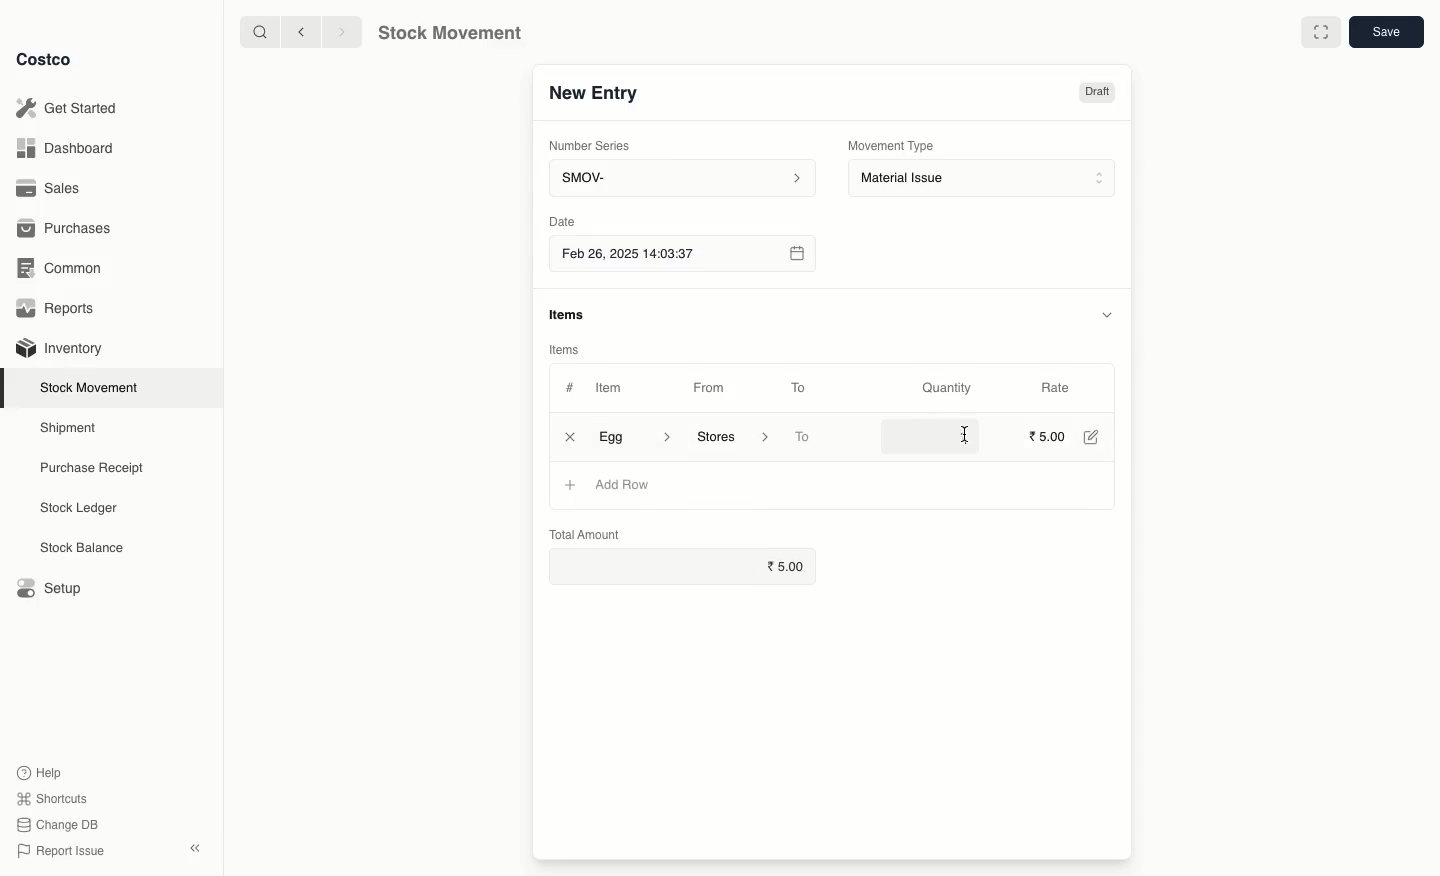  I want to click on Costco, so click(45, 60).